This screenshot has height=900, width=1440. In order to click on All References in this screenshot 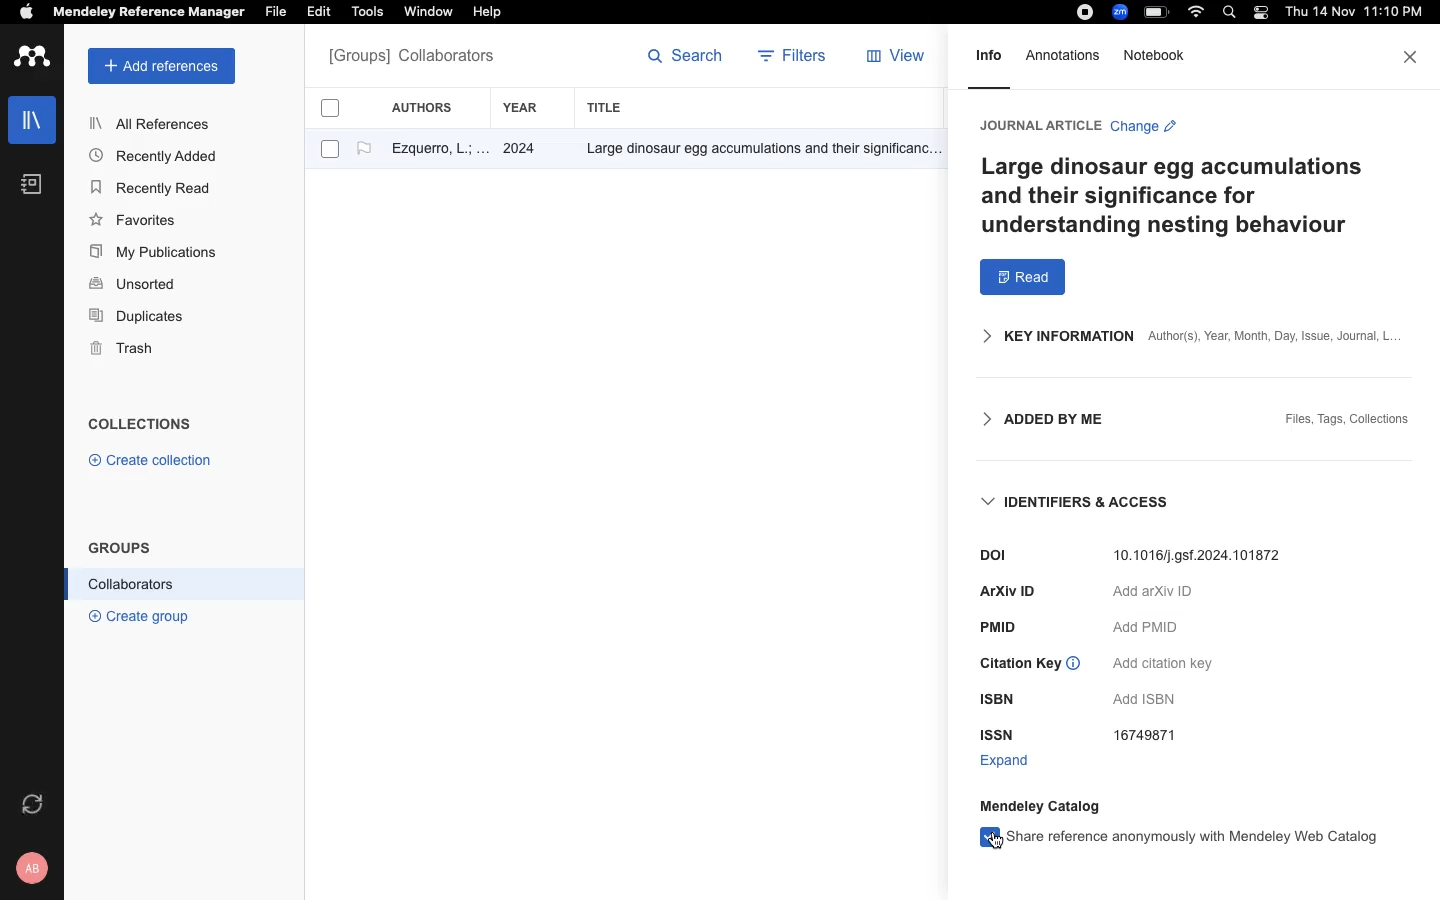, I will do `click(153, 123)`.